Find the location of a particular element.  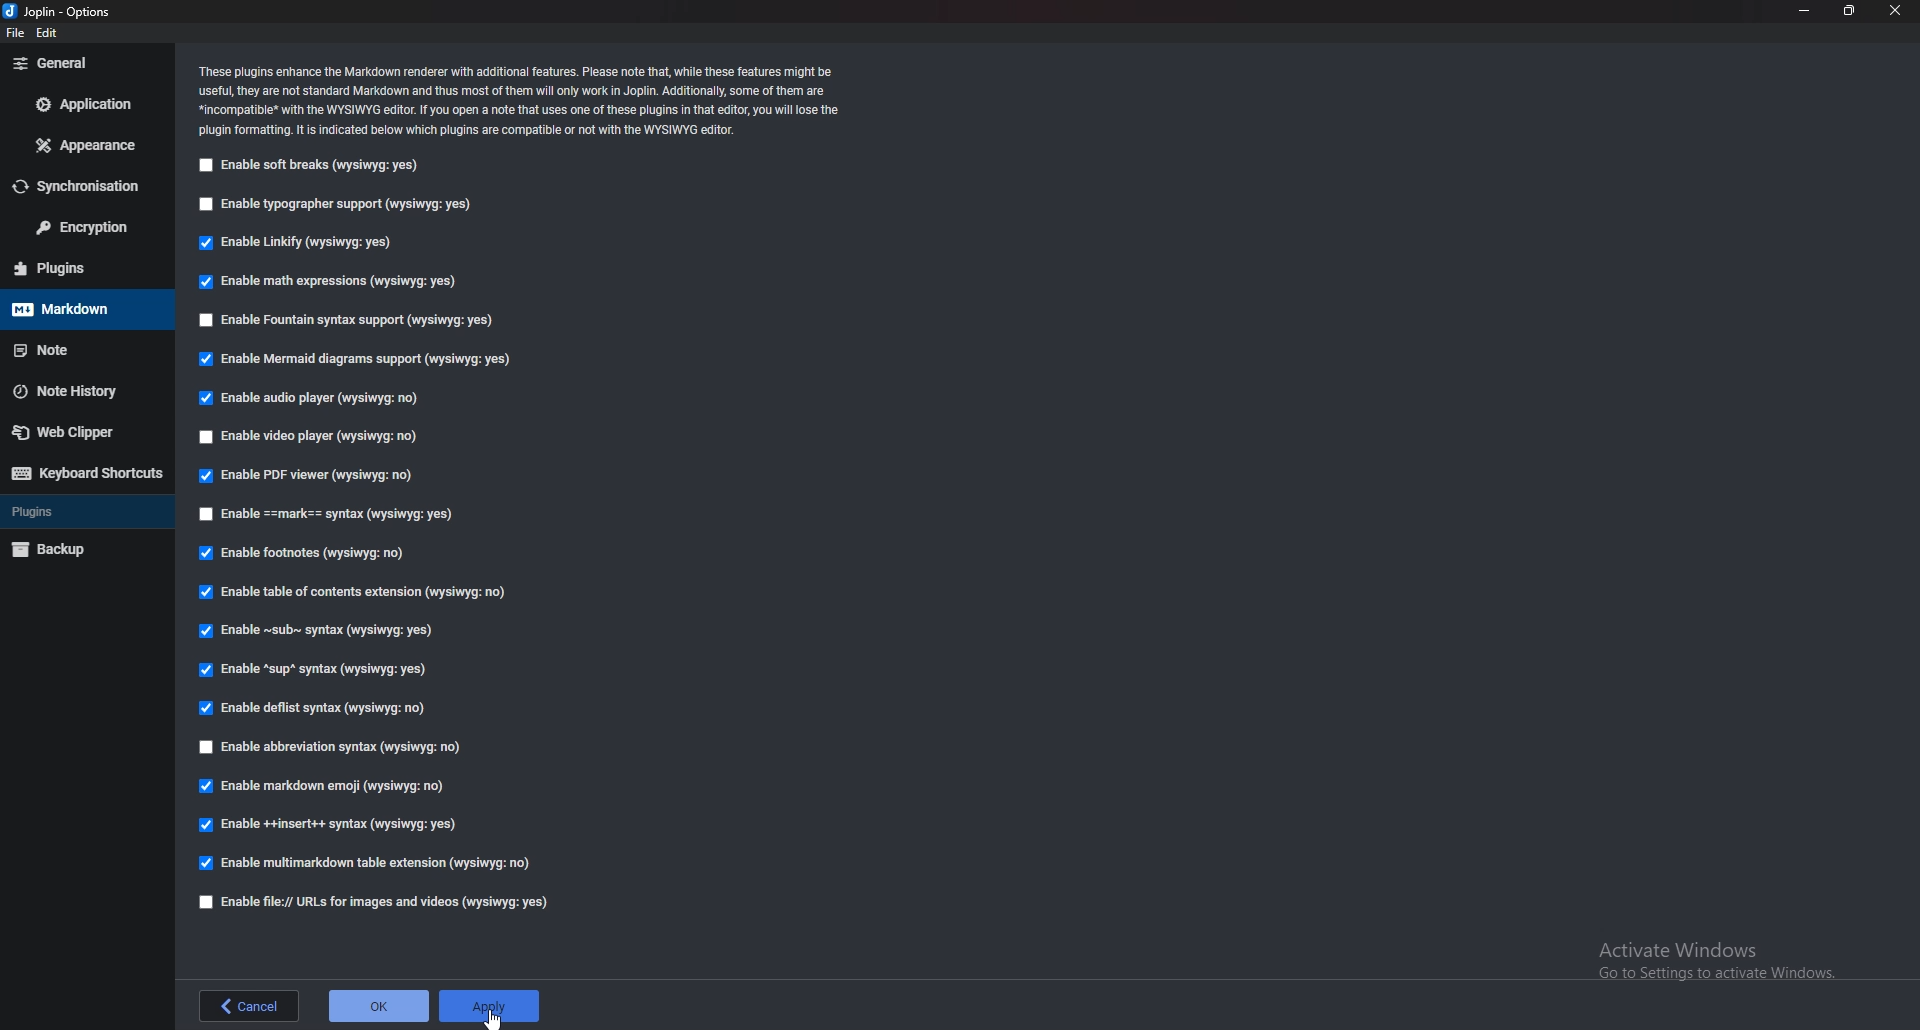

Encryption is located at coordinates (87, 227).